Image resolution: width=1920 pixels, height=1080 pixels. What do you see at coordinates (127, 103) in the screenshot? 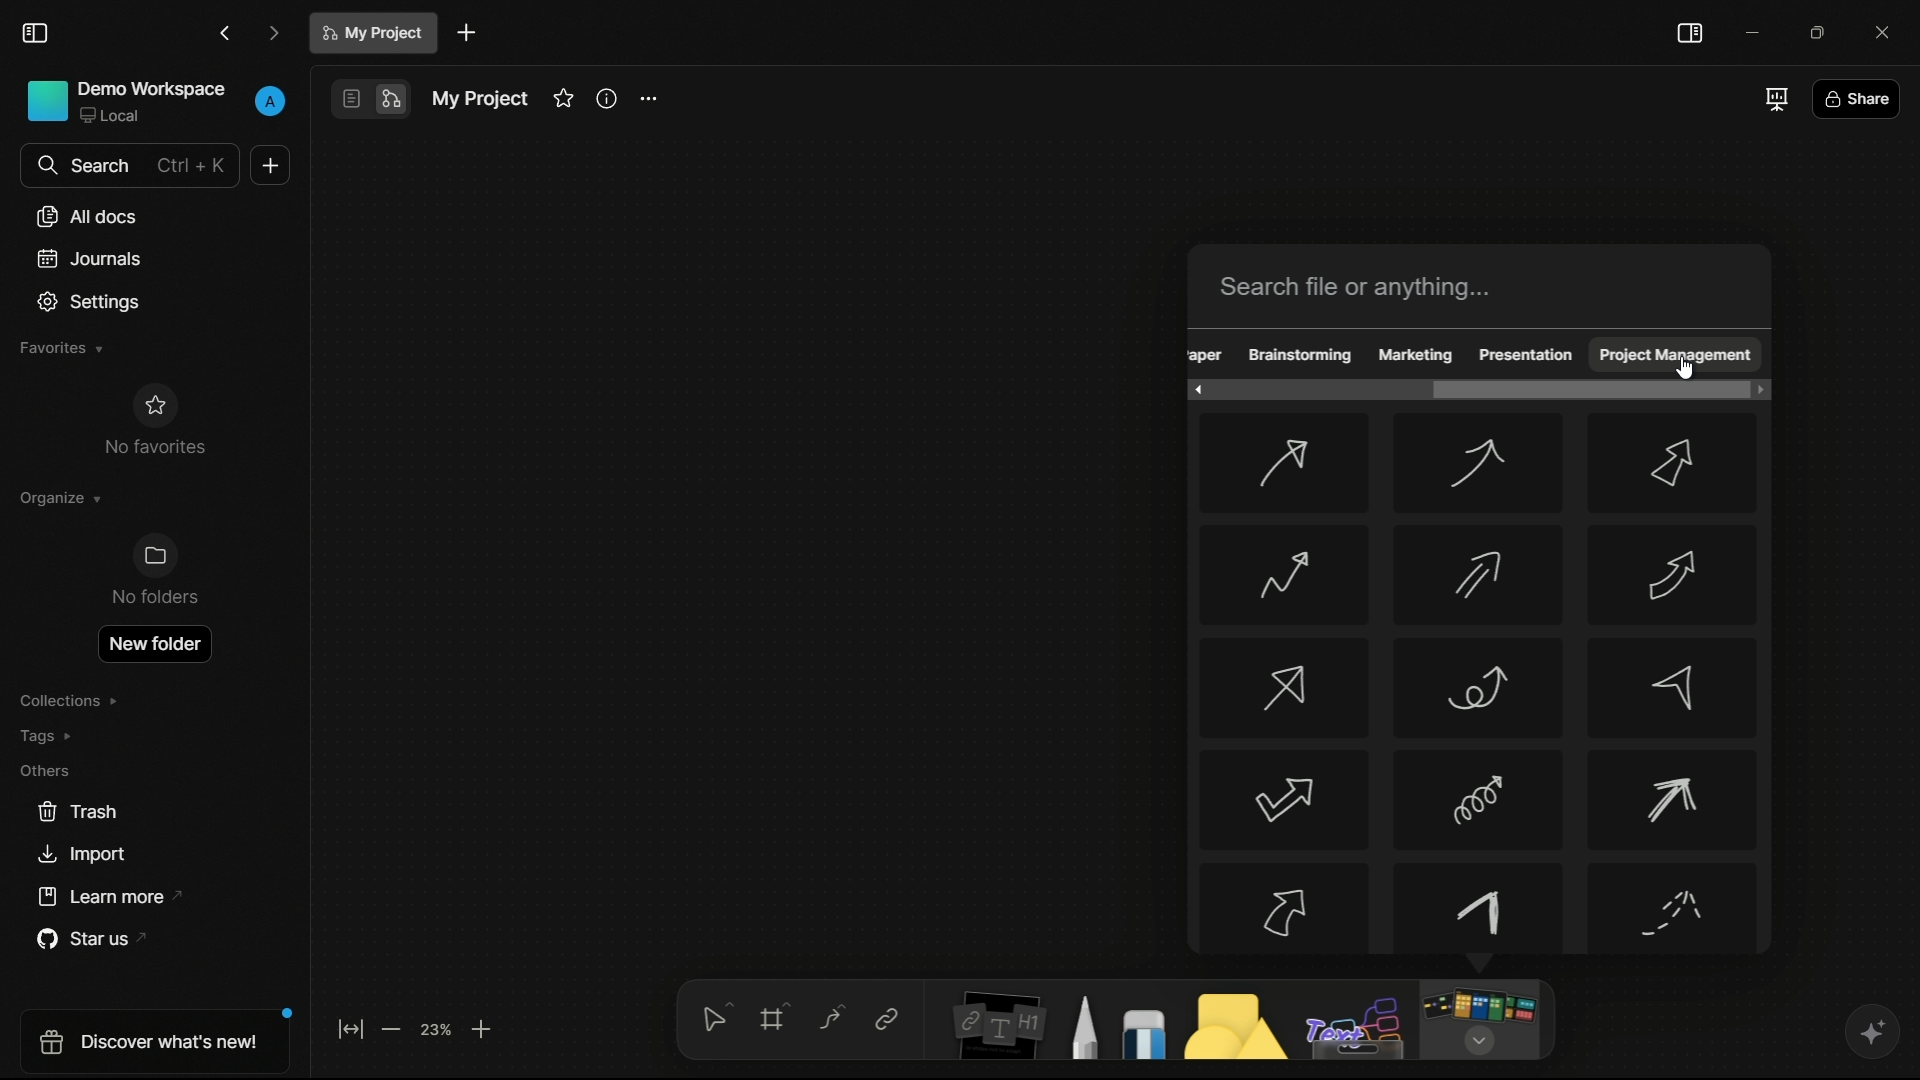
I see `demo workspace` at bounding box center [127, 103].